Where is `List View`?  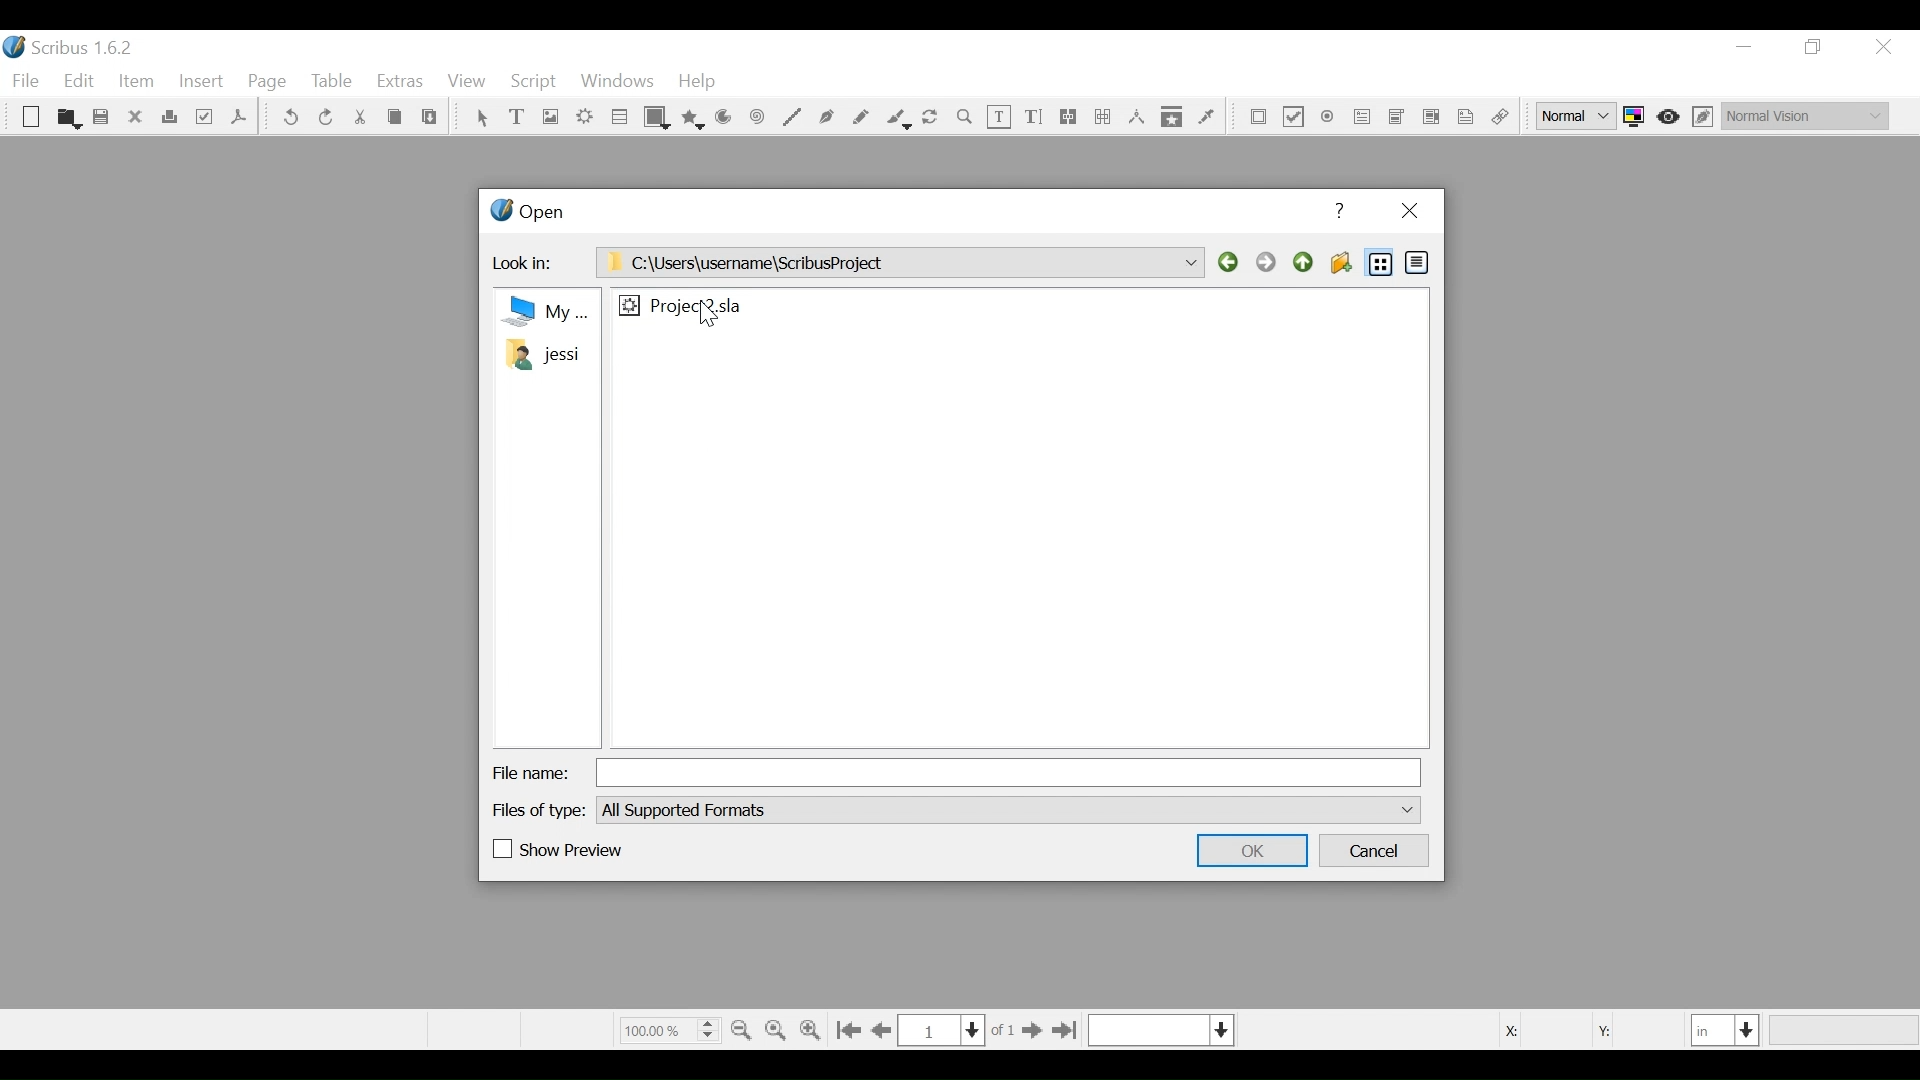
List View is located at coordinates (1381, 263).